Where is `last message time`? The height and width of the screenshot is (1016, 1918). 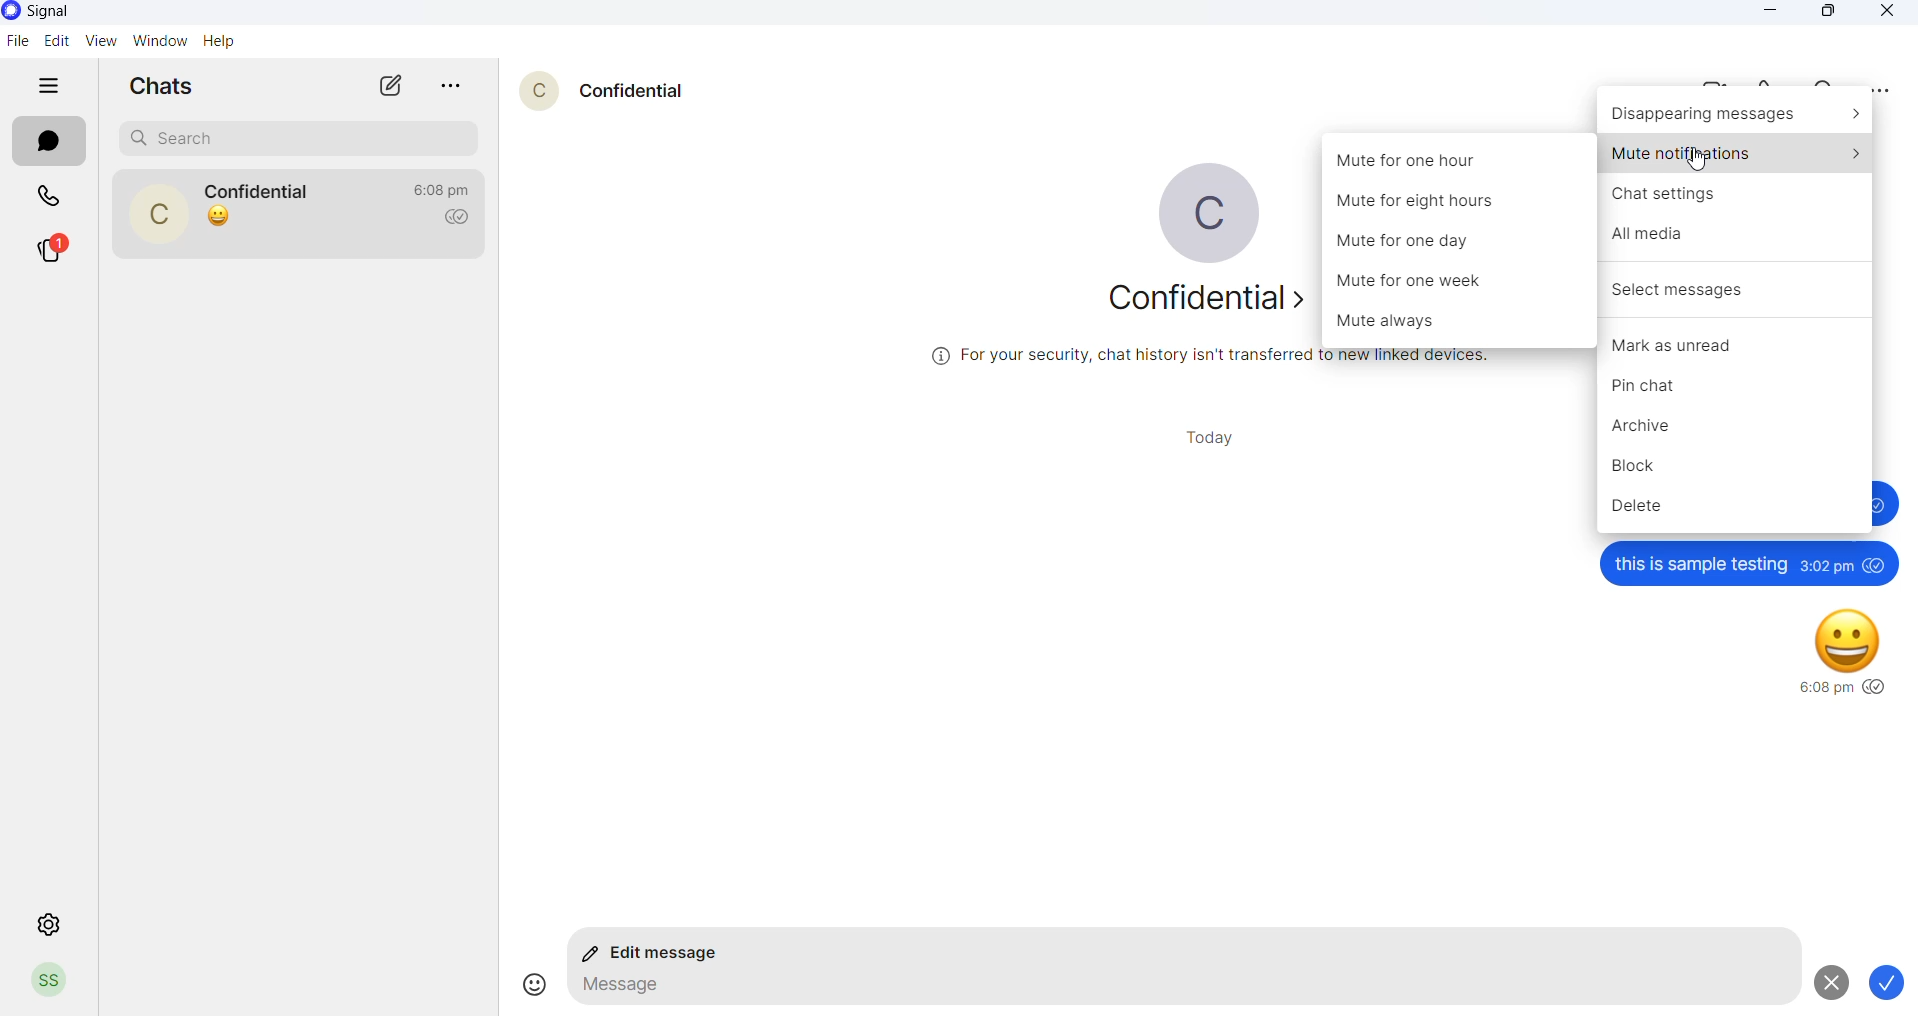 last message time is located at coordinates (442, 189).